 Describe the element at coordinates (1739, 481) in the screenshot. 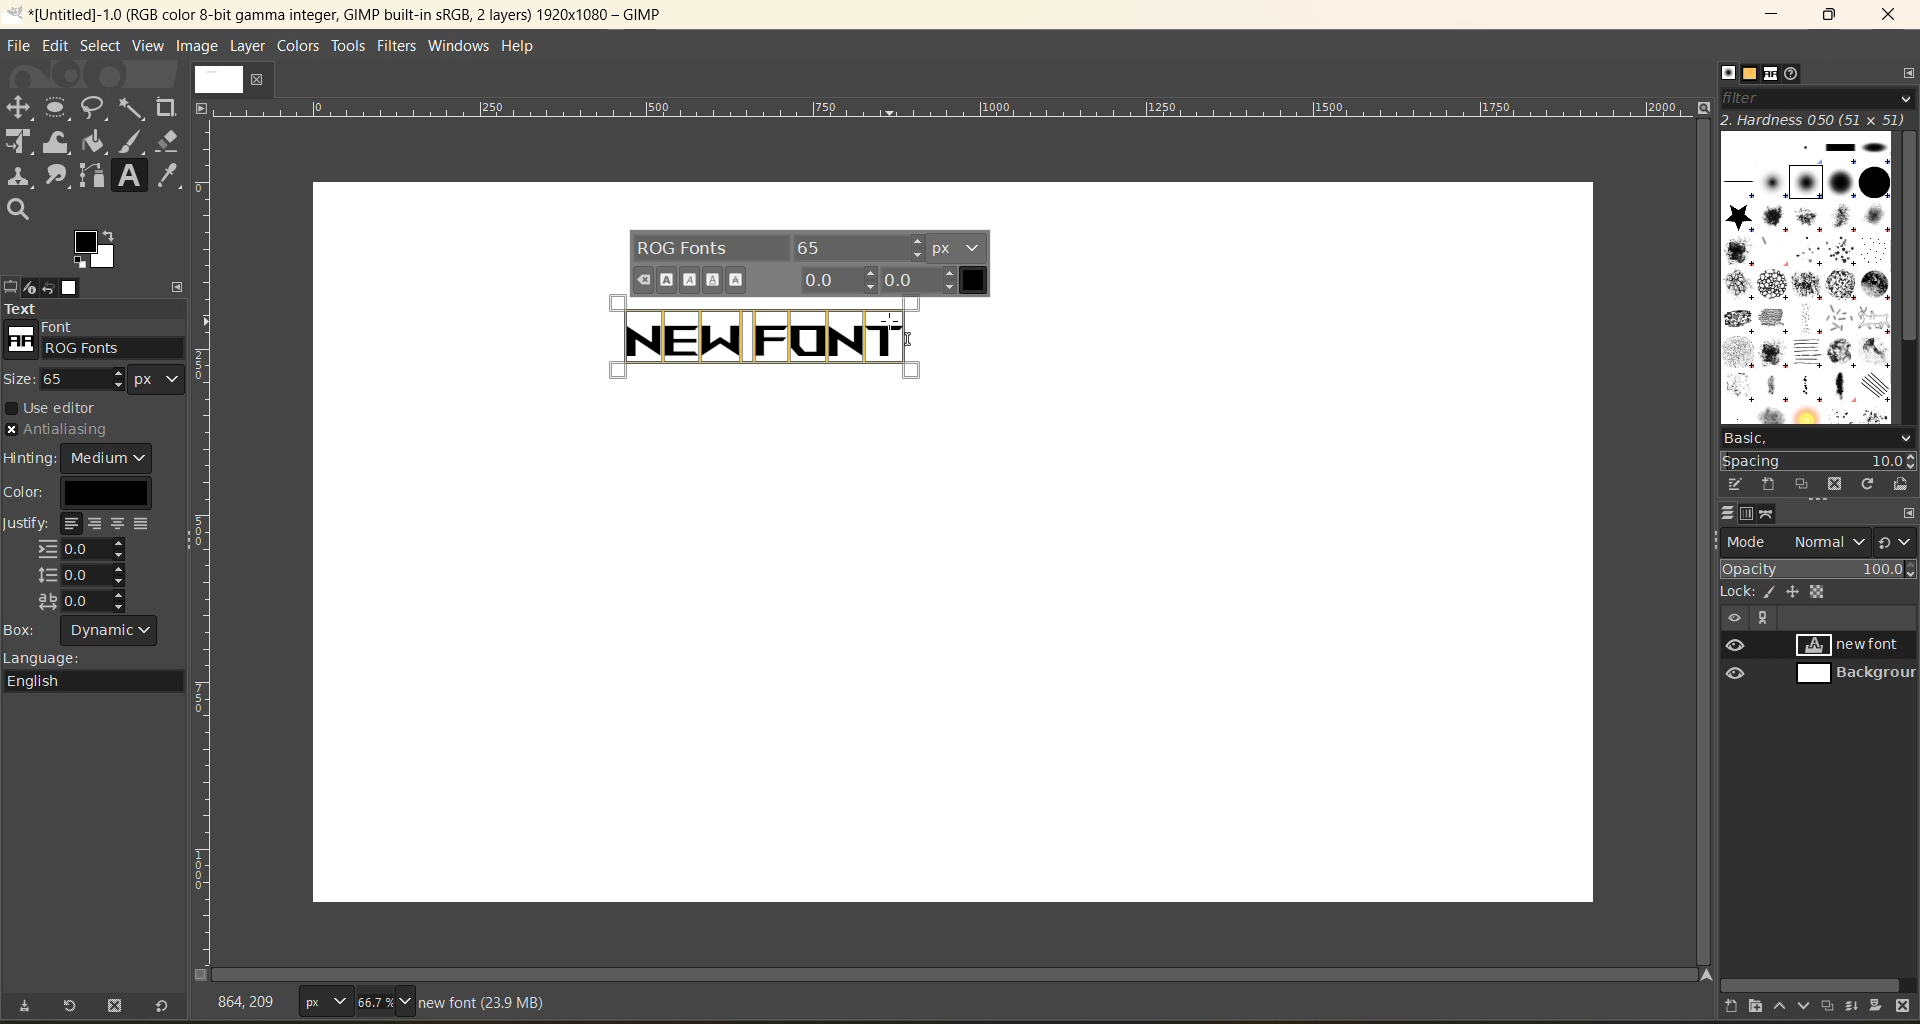

I see `edit this brush` at that location.